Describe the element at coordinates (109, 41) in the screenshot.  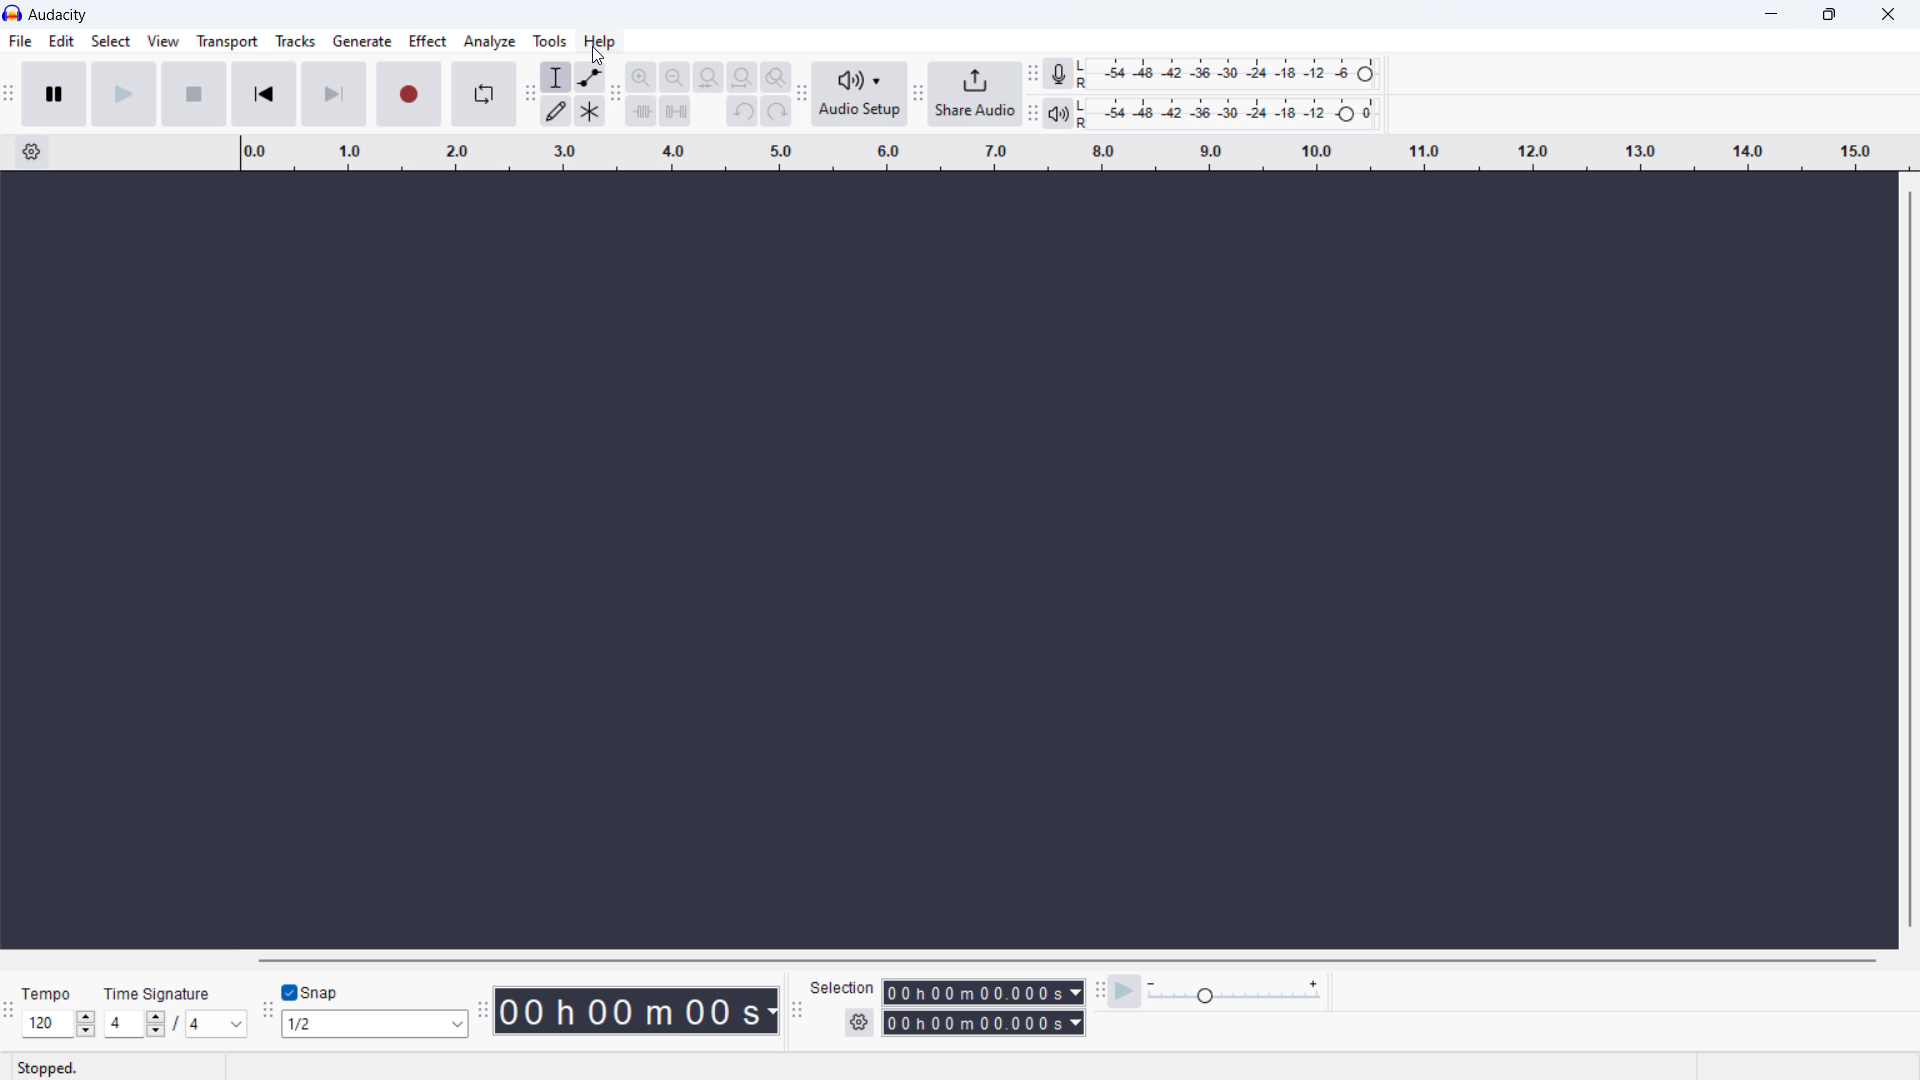
I see `select` at that location.